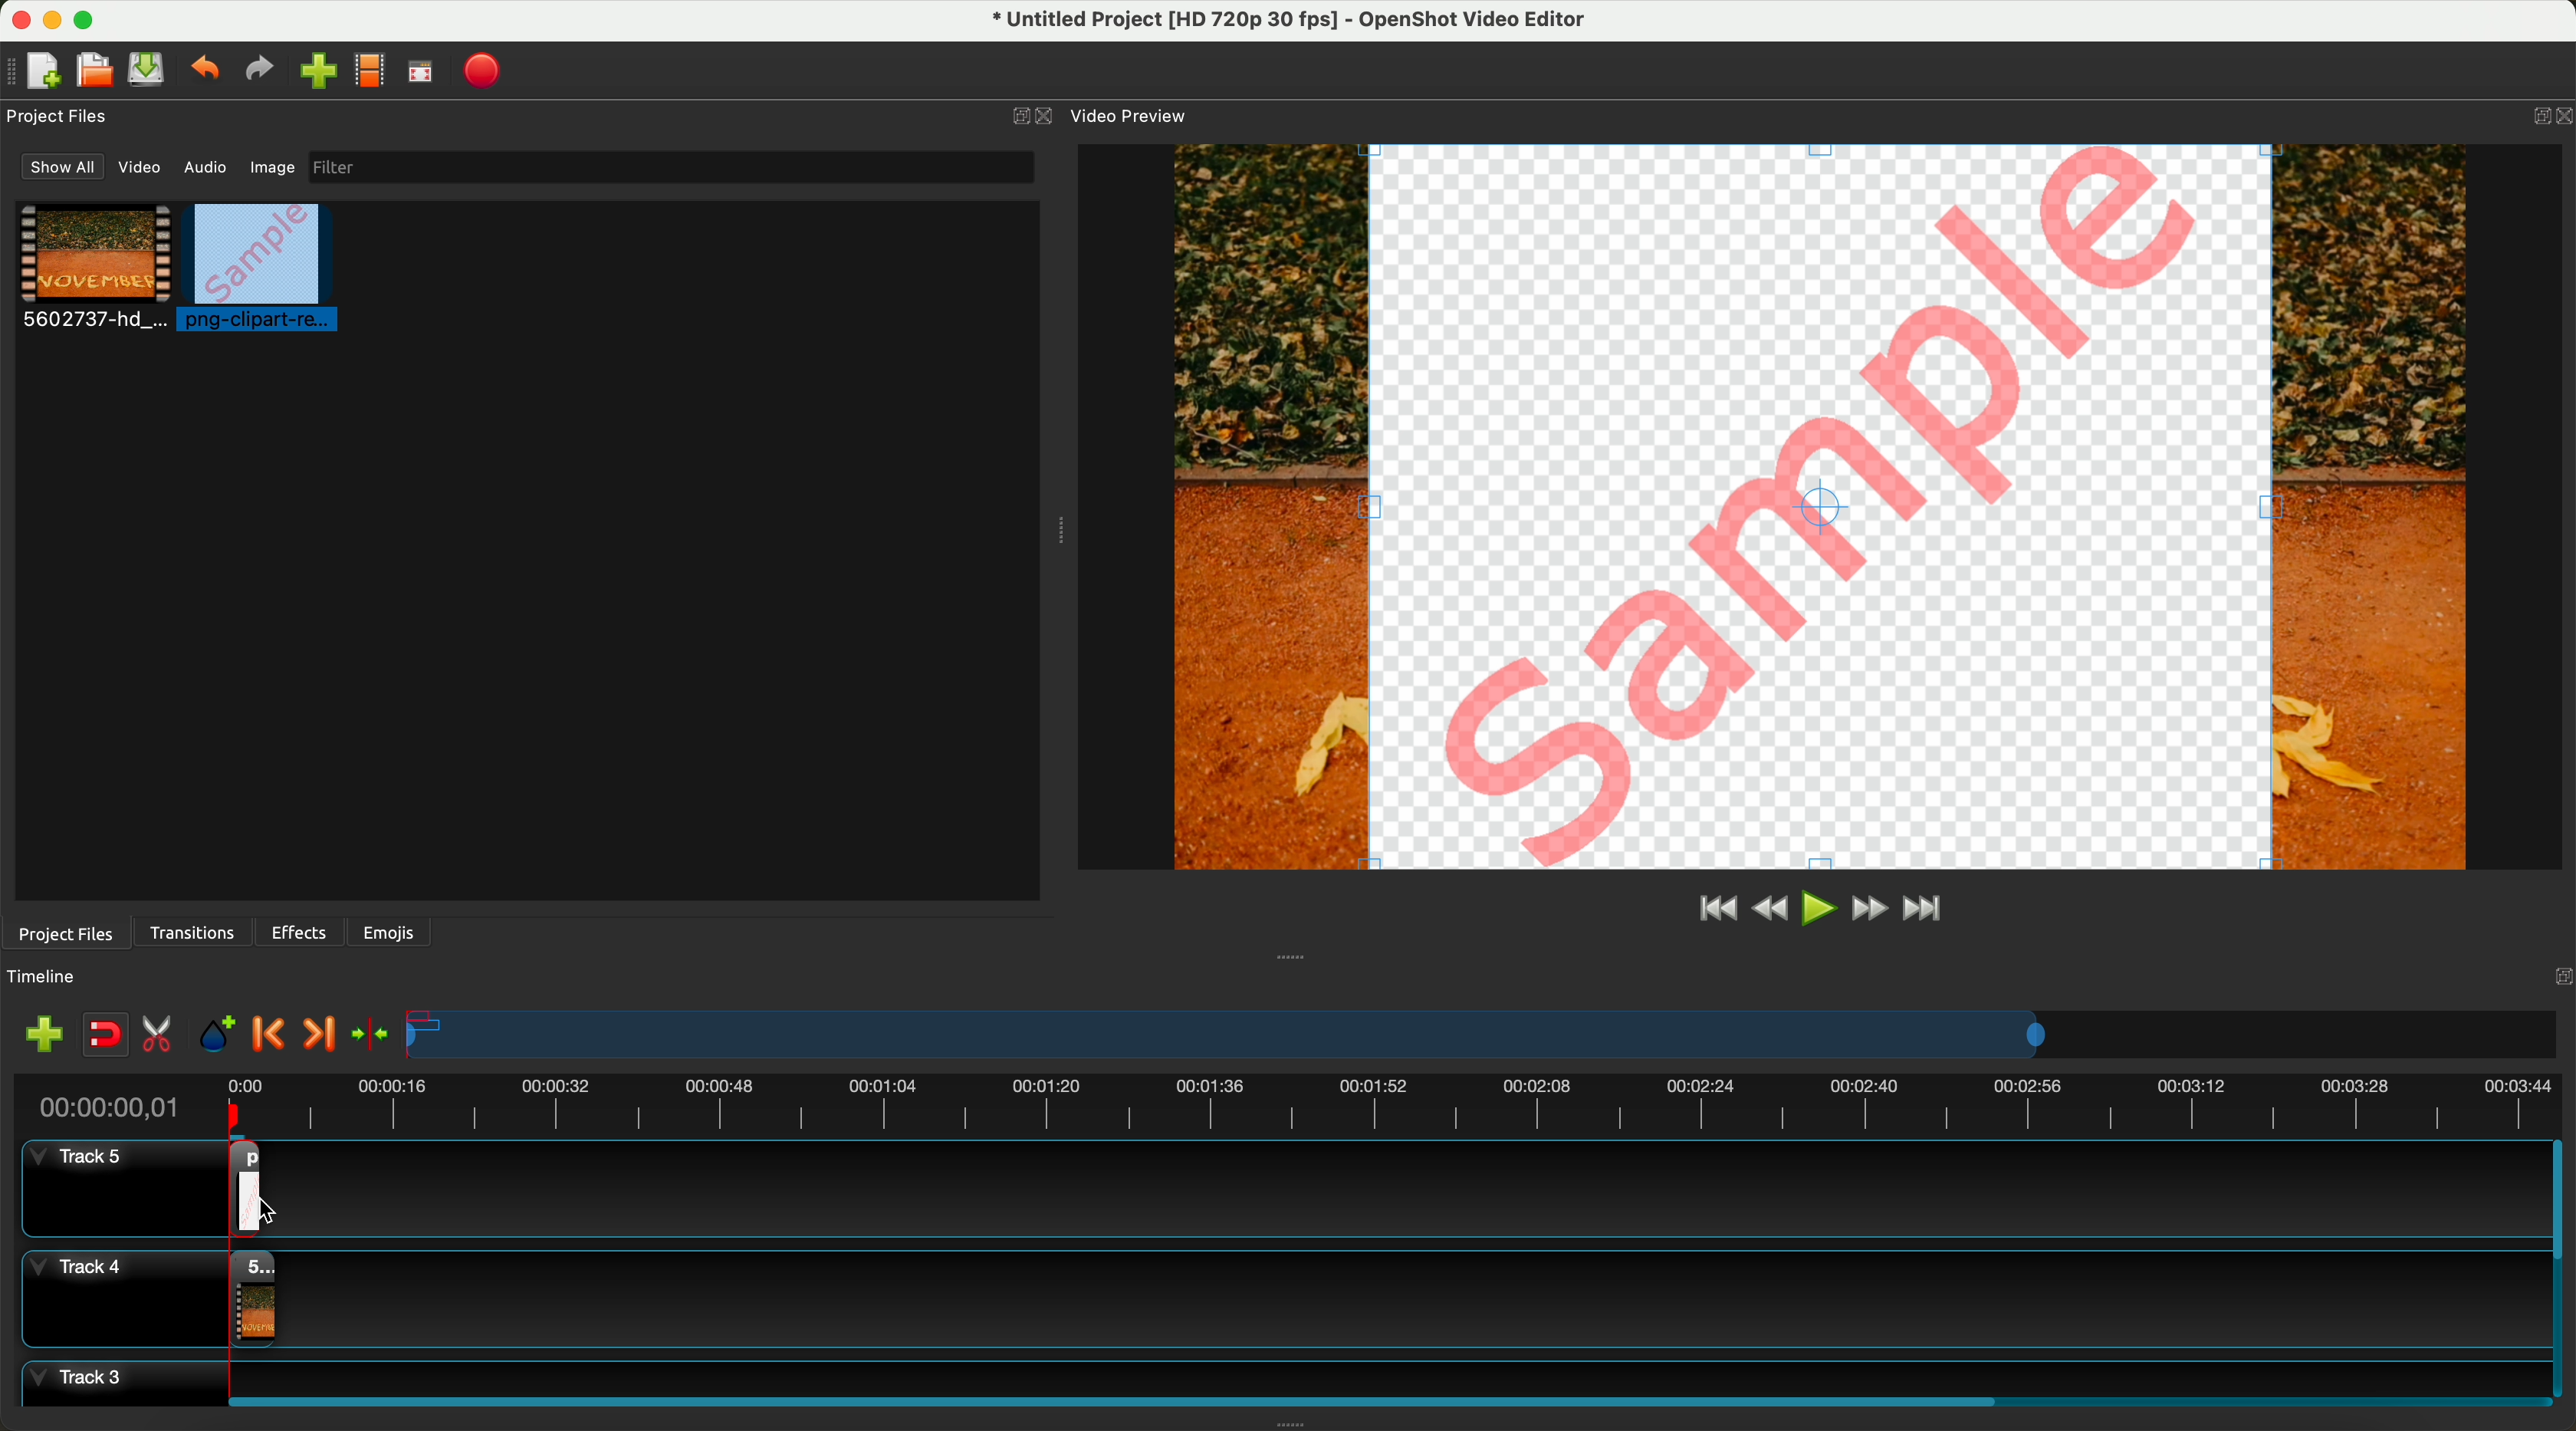  I want to click on Window Expanding, so click(1056, 533).